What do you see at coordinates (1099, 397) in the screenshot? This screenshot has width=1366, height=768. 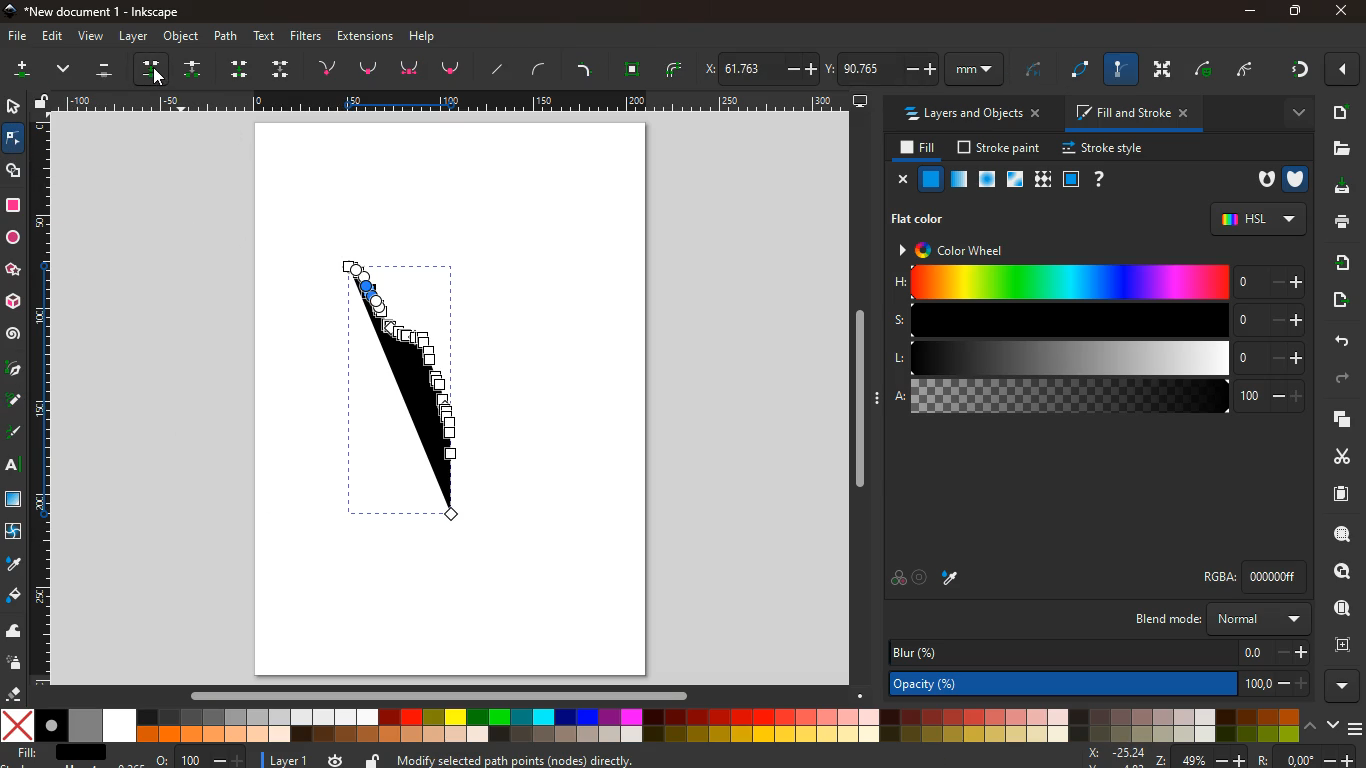 I see `a` at bounding box center [1099, 397].